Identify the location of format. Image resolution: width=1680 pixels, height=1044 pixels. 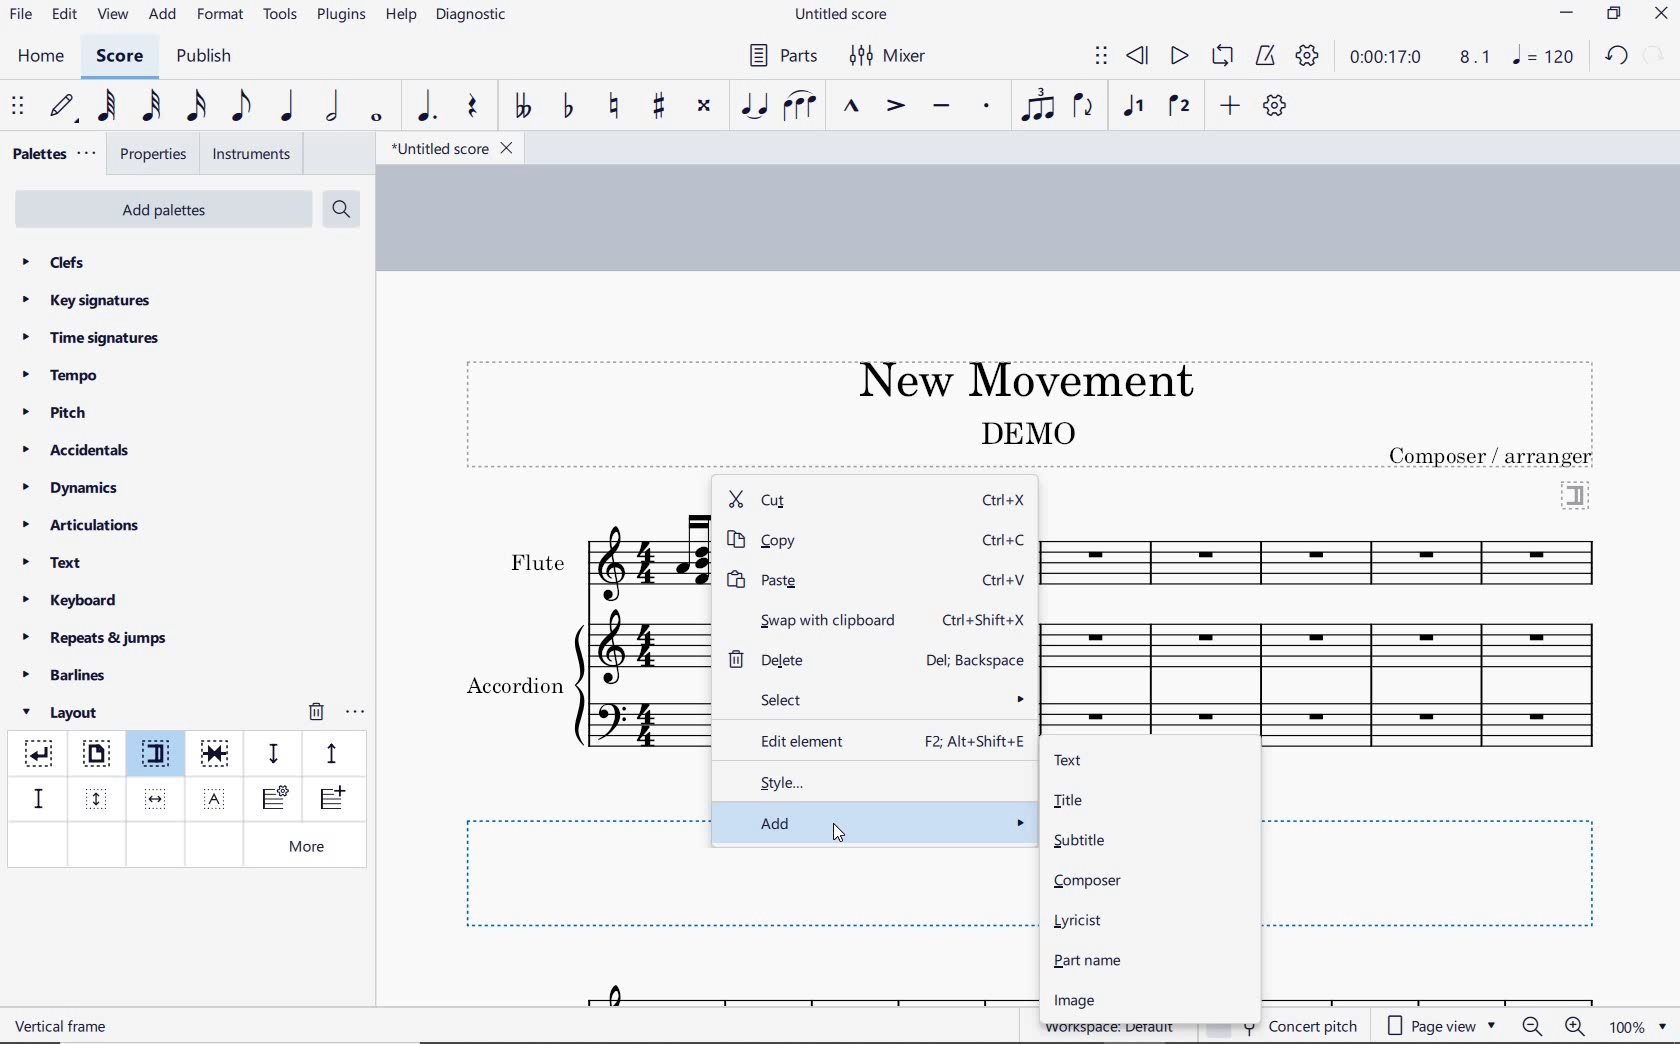
(222, 14).